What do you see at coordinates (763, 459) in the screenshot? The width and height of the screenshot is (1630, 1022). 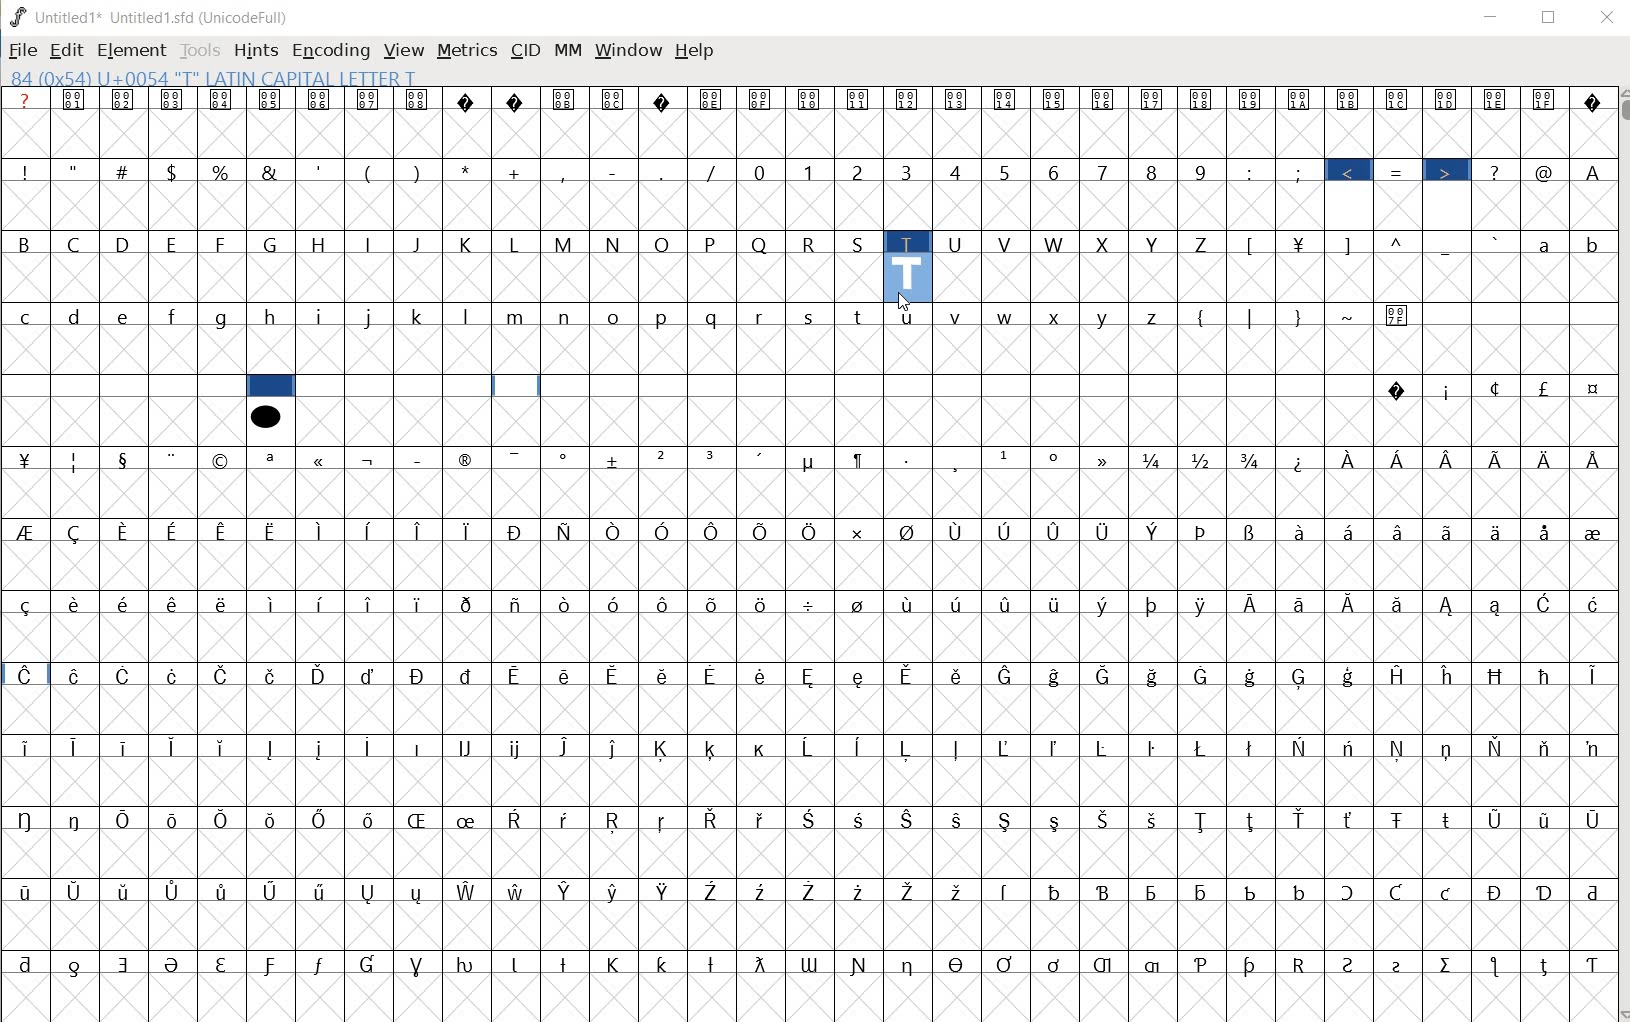 I see `Symbol` at bounding box center [763, 459].